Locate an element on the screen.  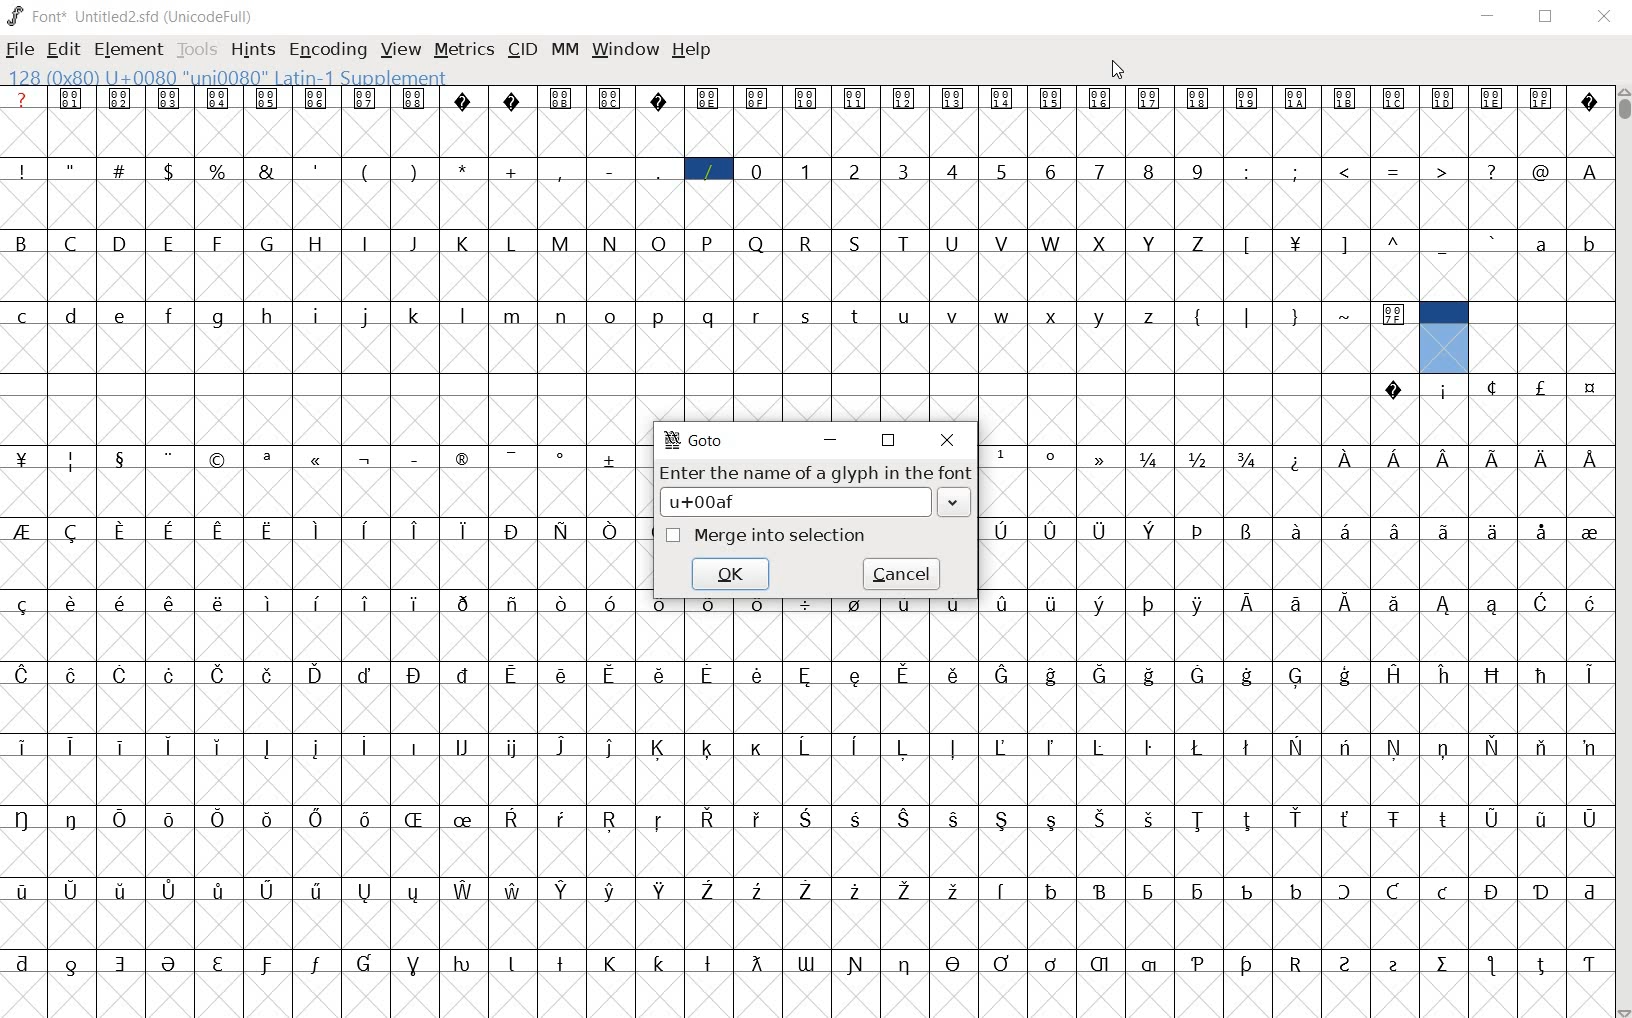
Symbol is located at coordinates (171, 604).